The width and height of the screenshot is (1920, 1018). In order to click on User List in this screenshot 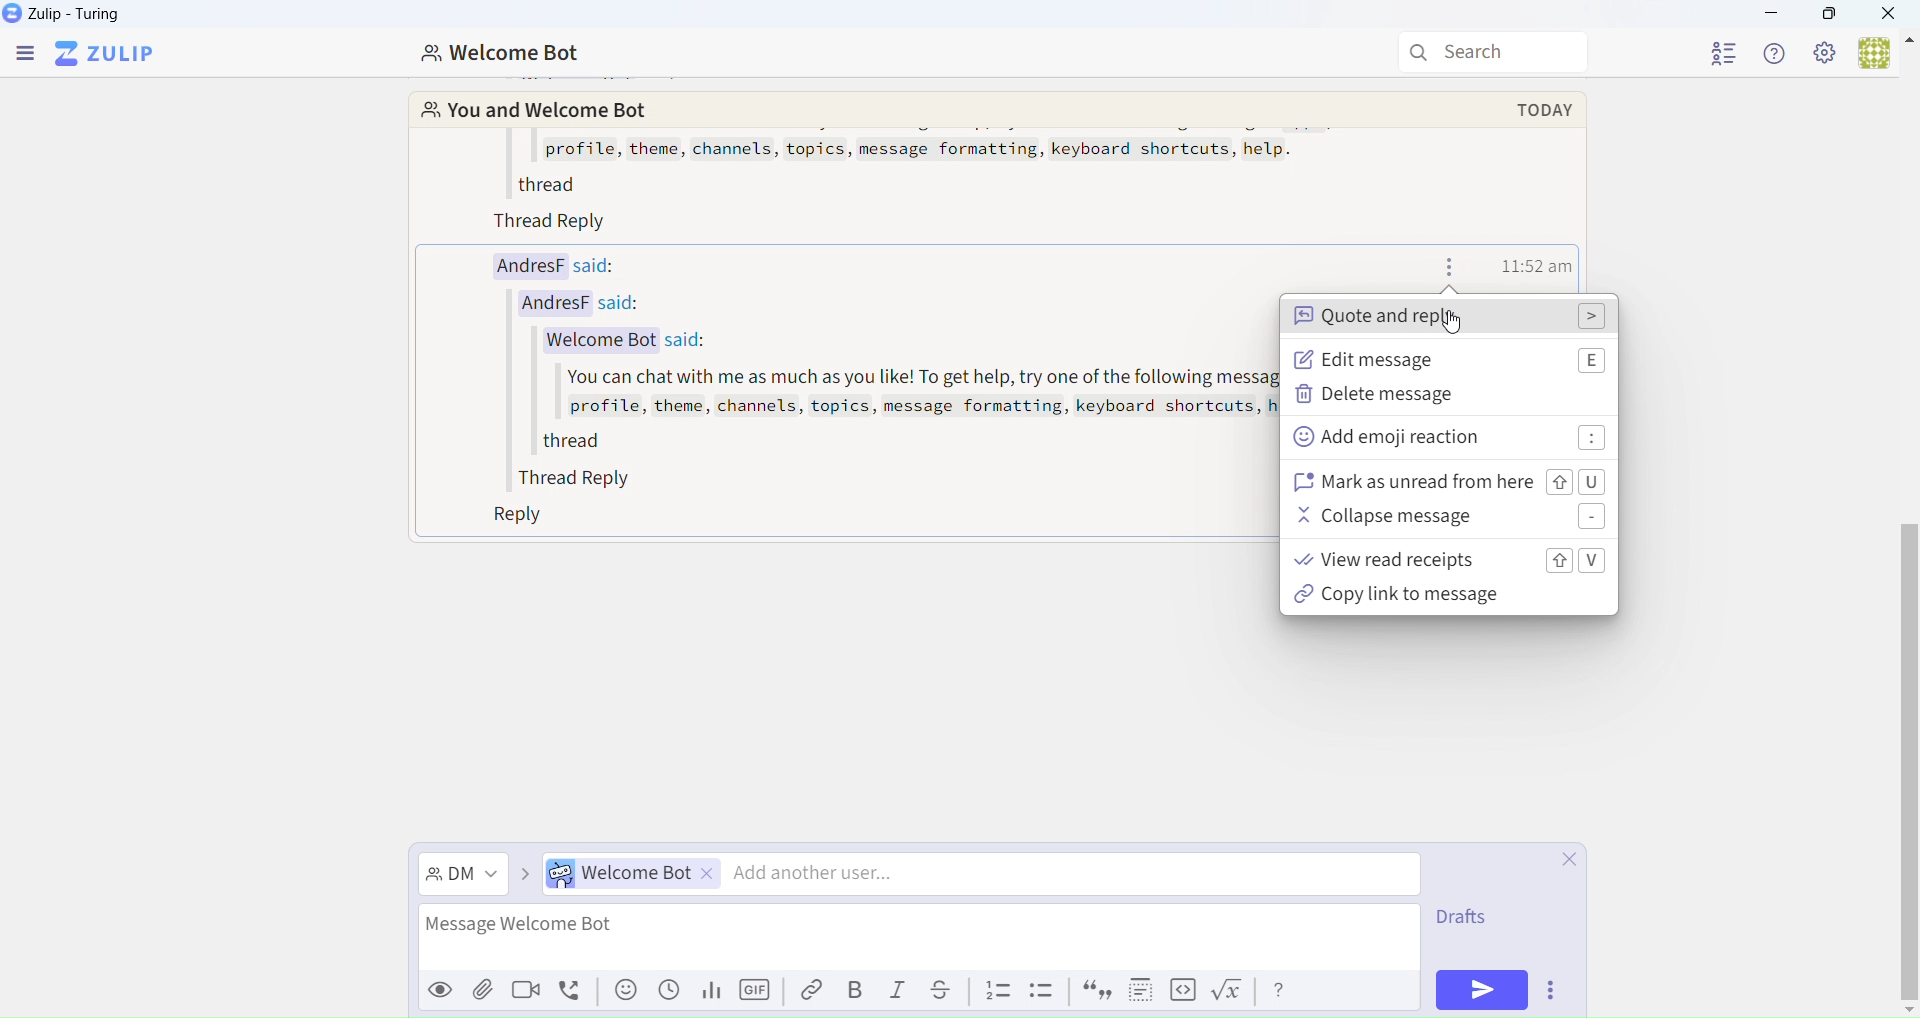, I will do `click(1730, 55)`.